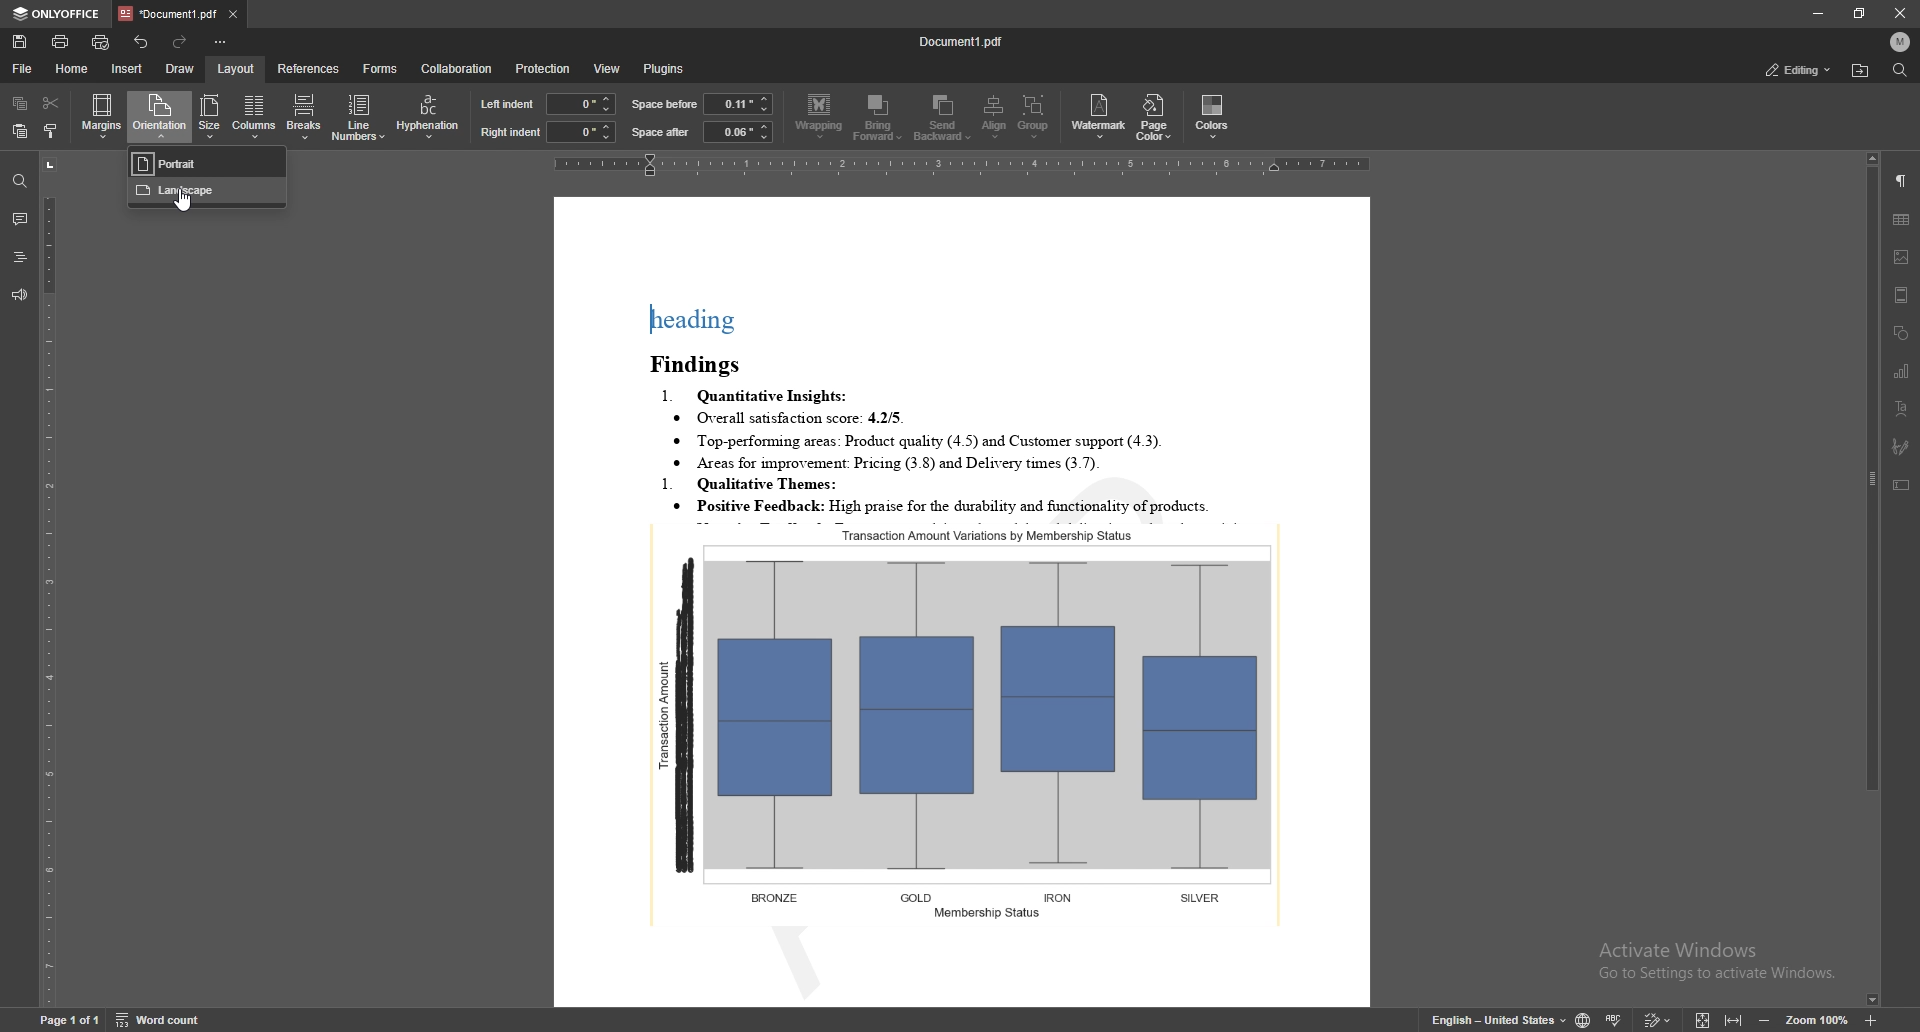 This screenshot has height=1032, width=1920. Describe the element at coordinates (102, 116) in the screenshot. I see `margins` at that location.